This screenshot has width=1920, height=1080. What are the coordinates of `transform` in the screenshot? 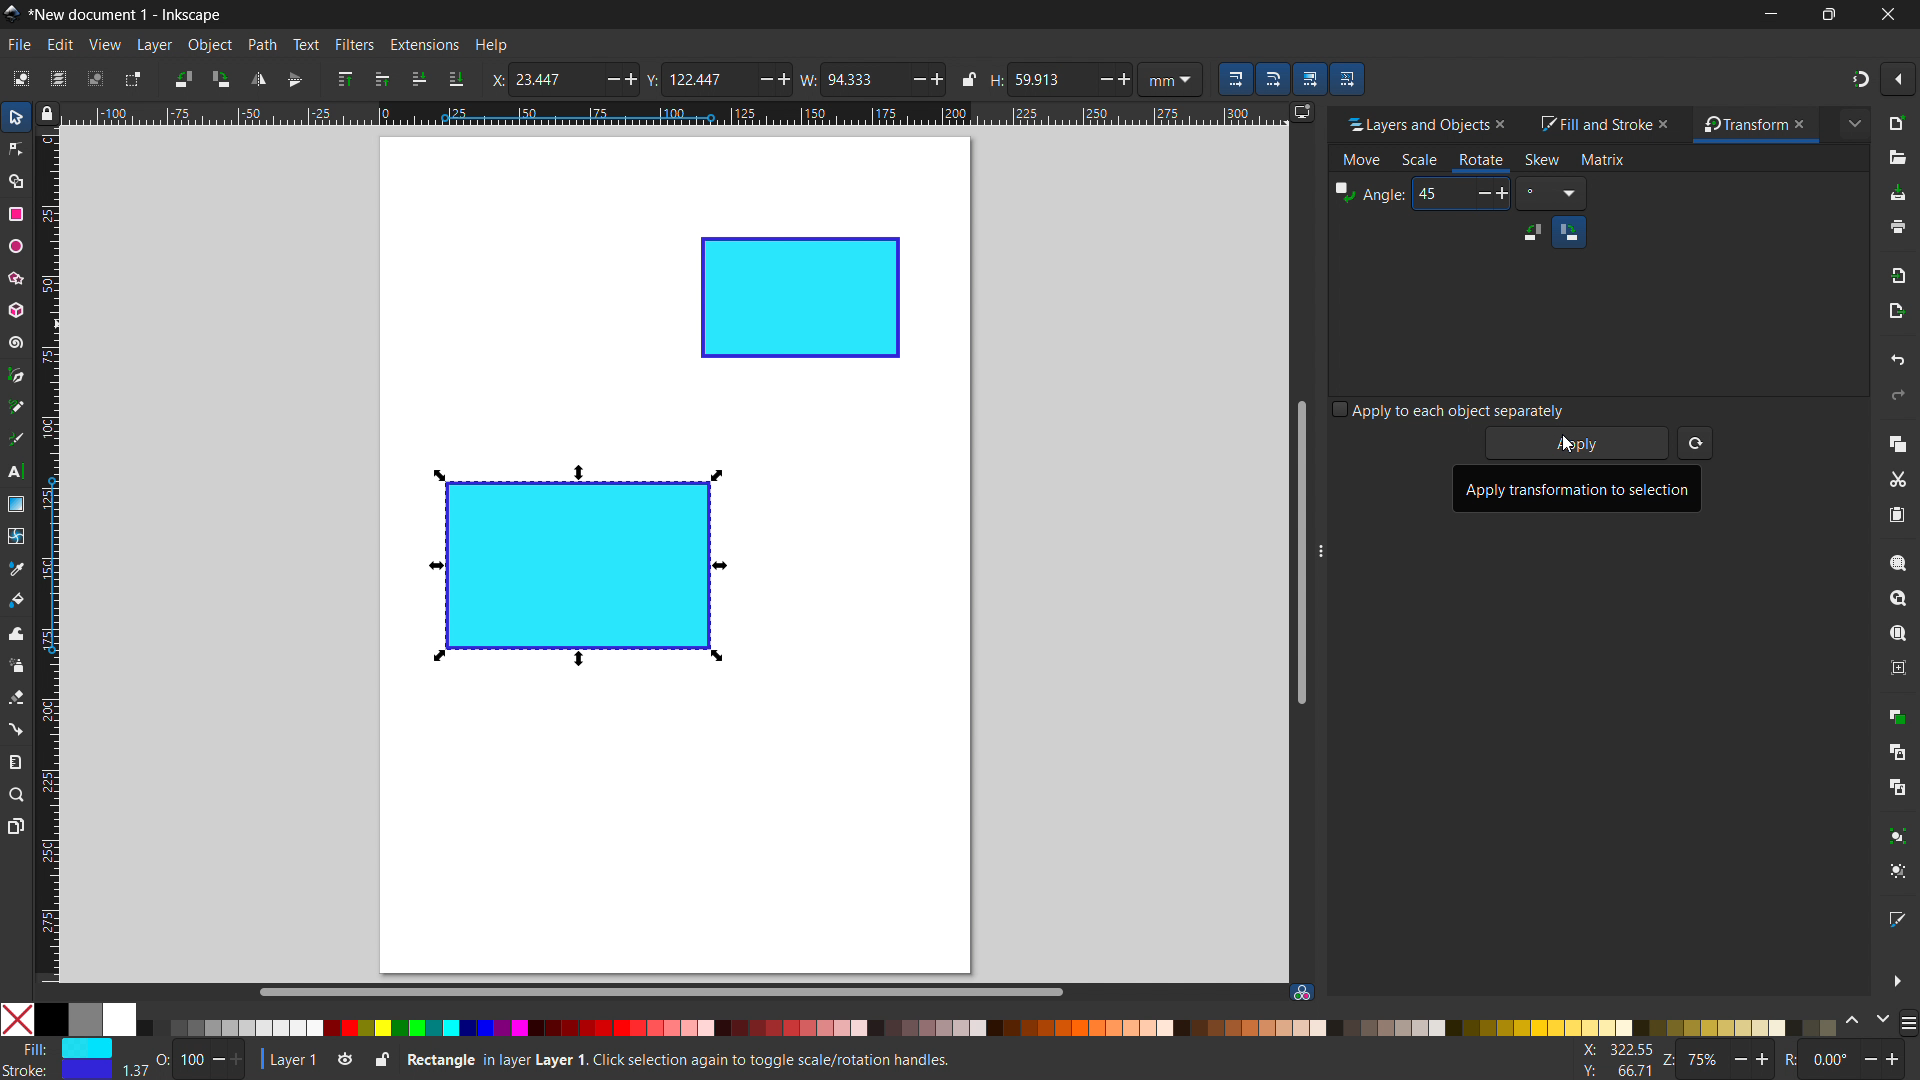 It's located at (1740, 125).